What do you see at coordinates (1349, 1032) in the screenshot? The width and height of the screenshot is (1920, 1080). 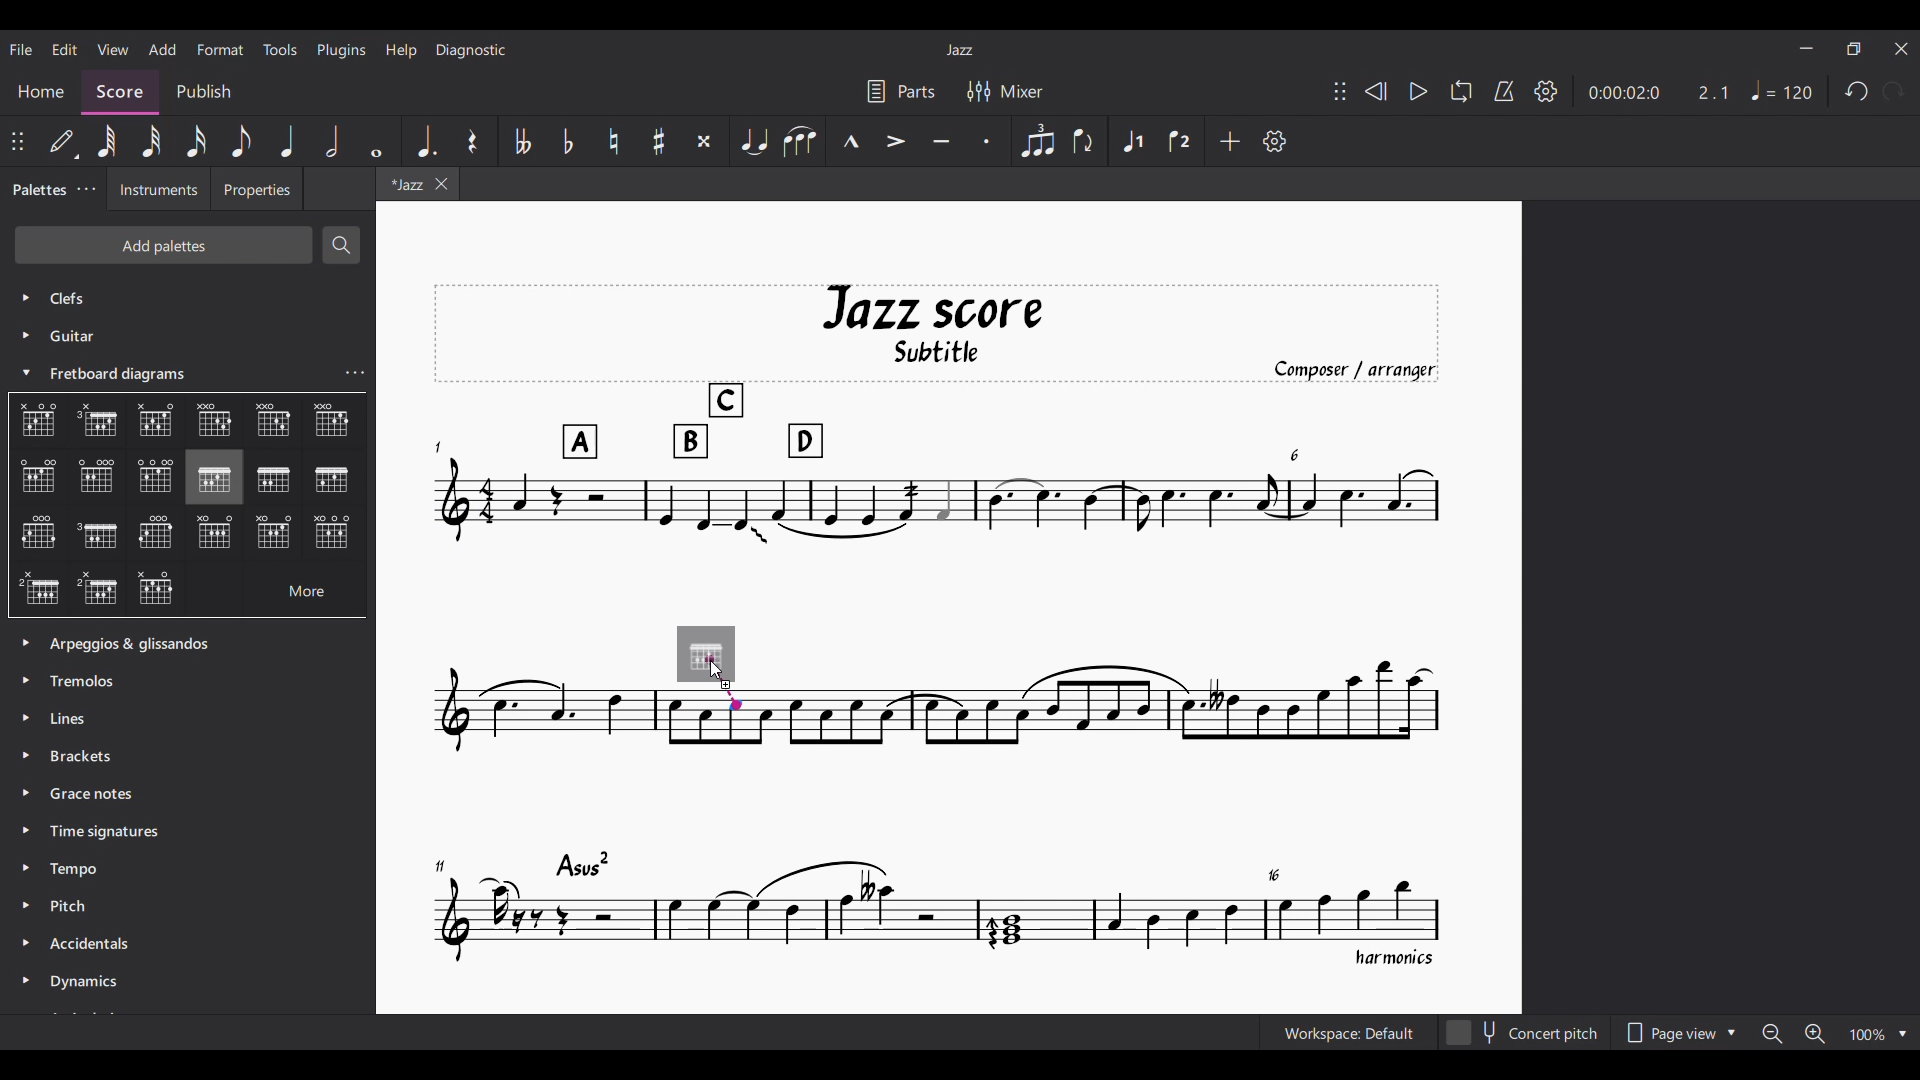 I see `Current workspace setting` at bounding box center [1349, 1032].